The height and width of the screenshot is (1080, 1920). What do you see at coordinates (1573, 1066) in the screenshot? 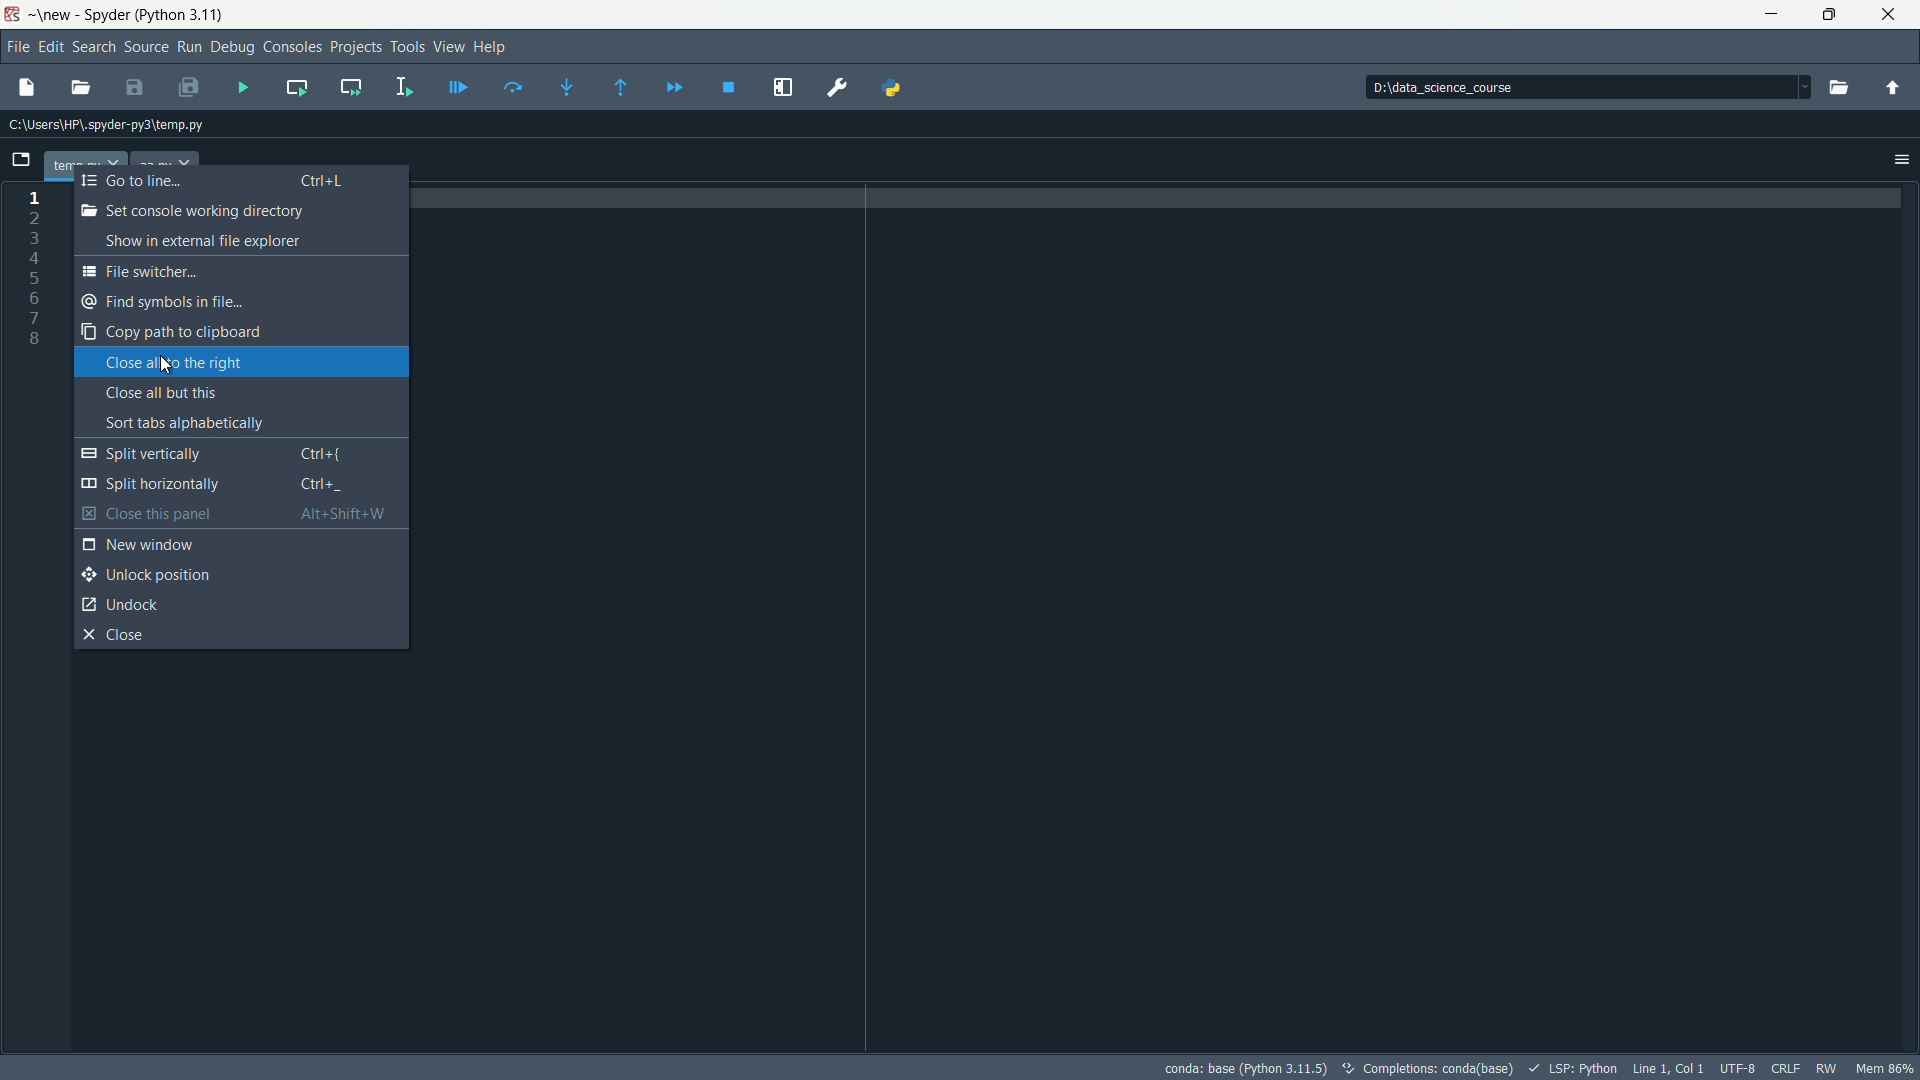
I see `lps:python` at bounding box center [1573, 1066].